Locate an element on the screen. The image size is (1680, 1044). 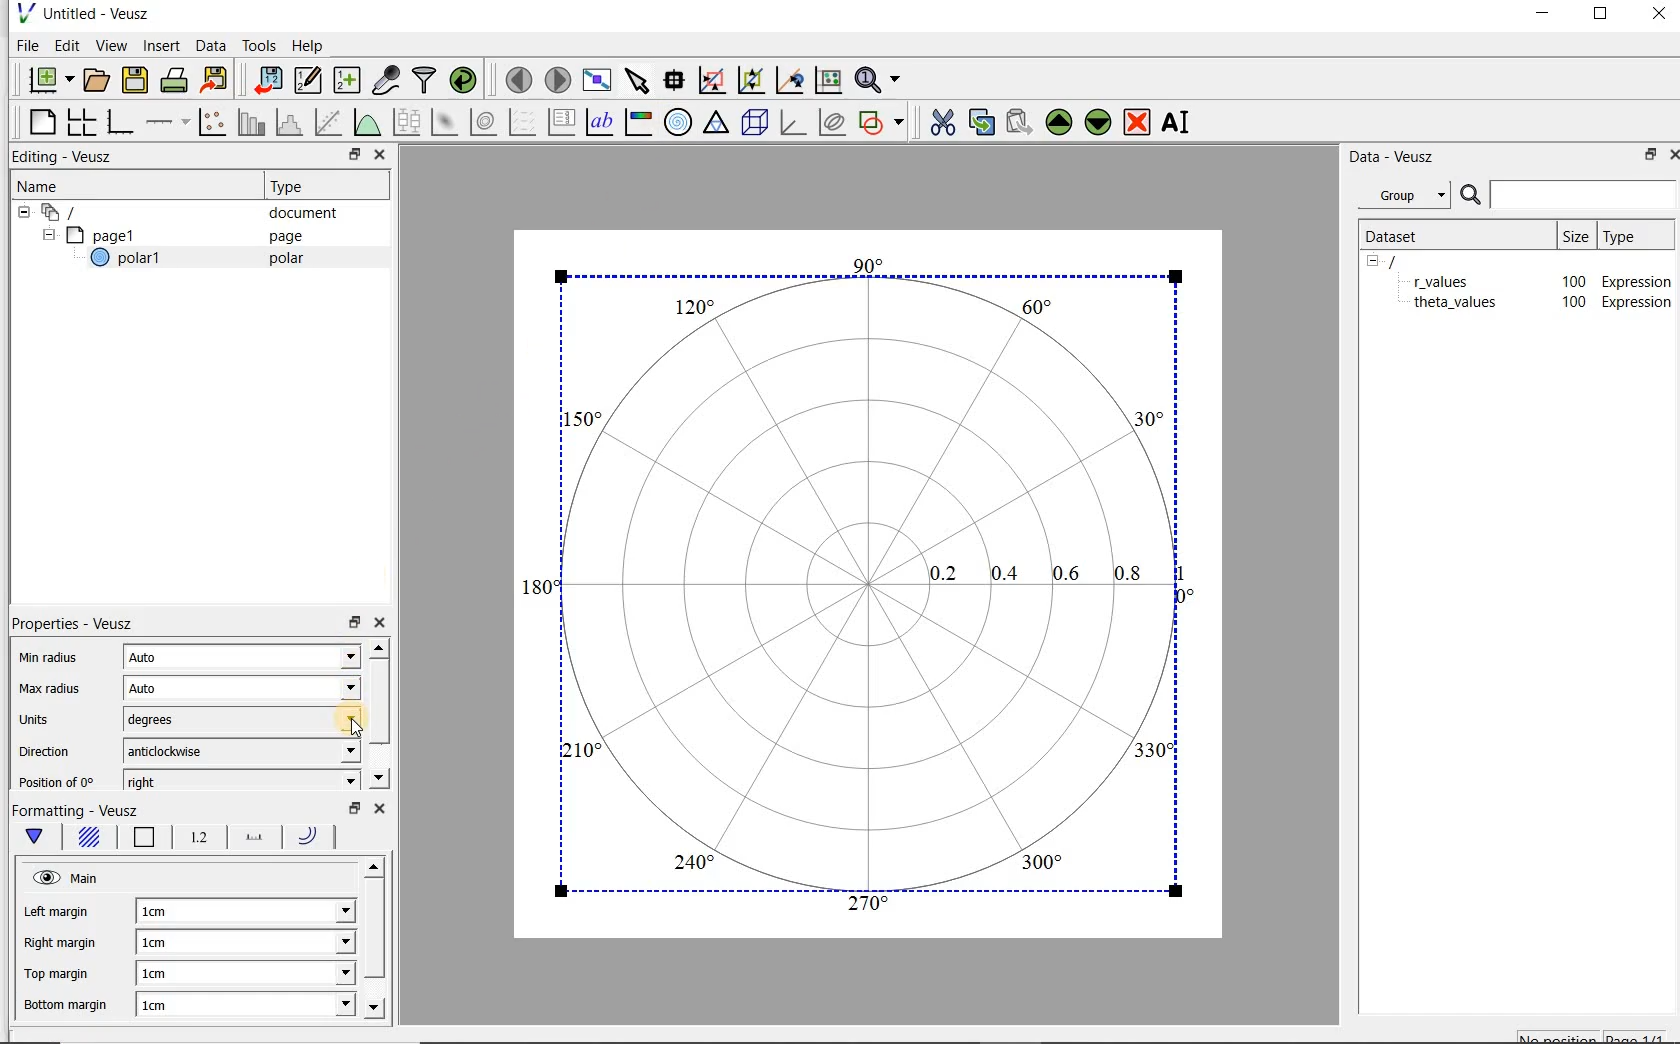
copy the selected widget is located at coordinates (983, 121).